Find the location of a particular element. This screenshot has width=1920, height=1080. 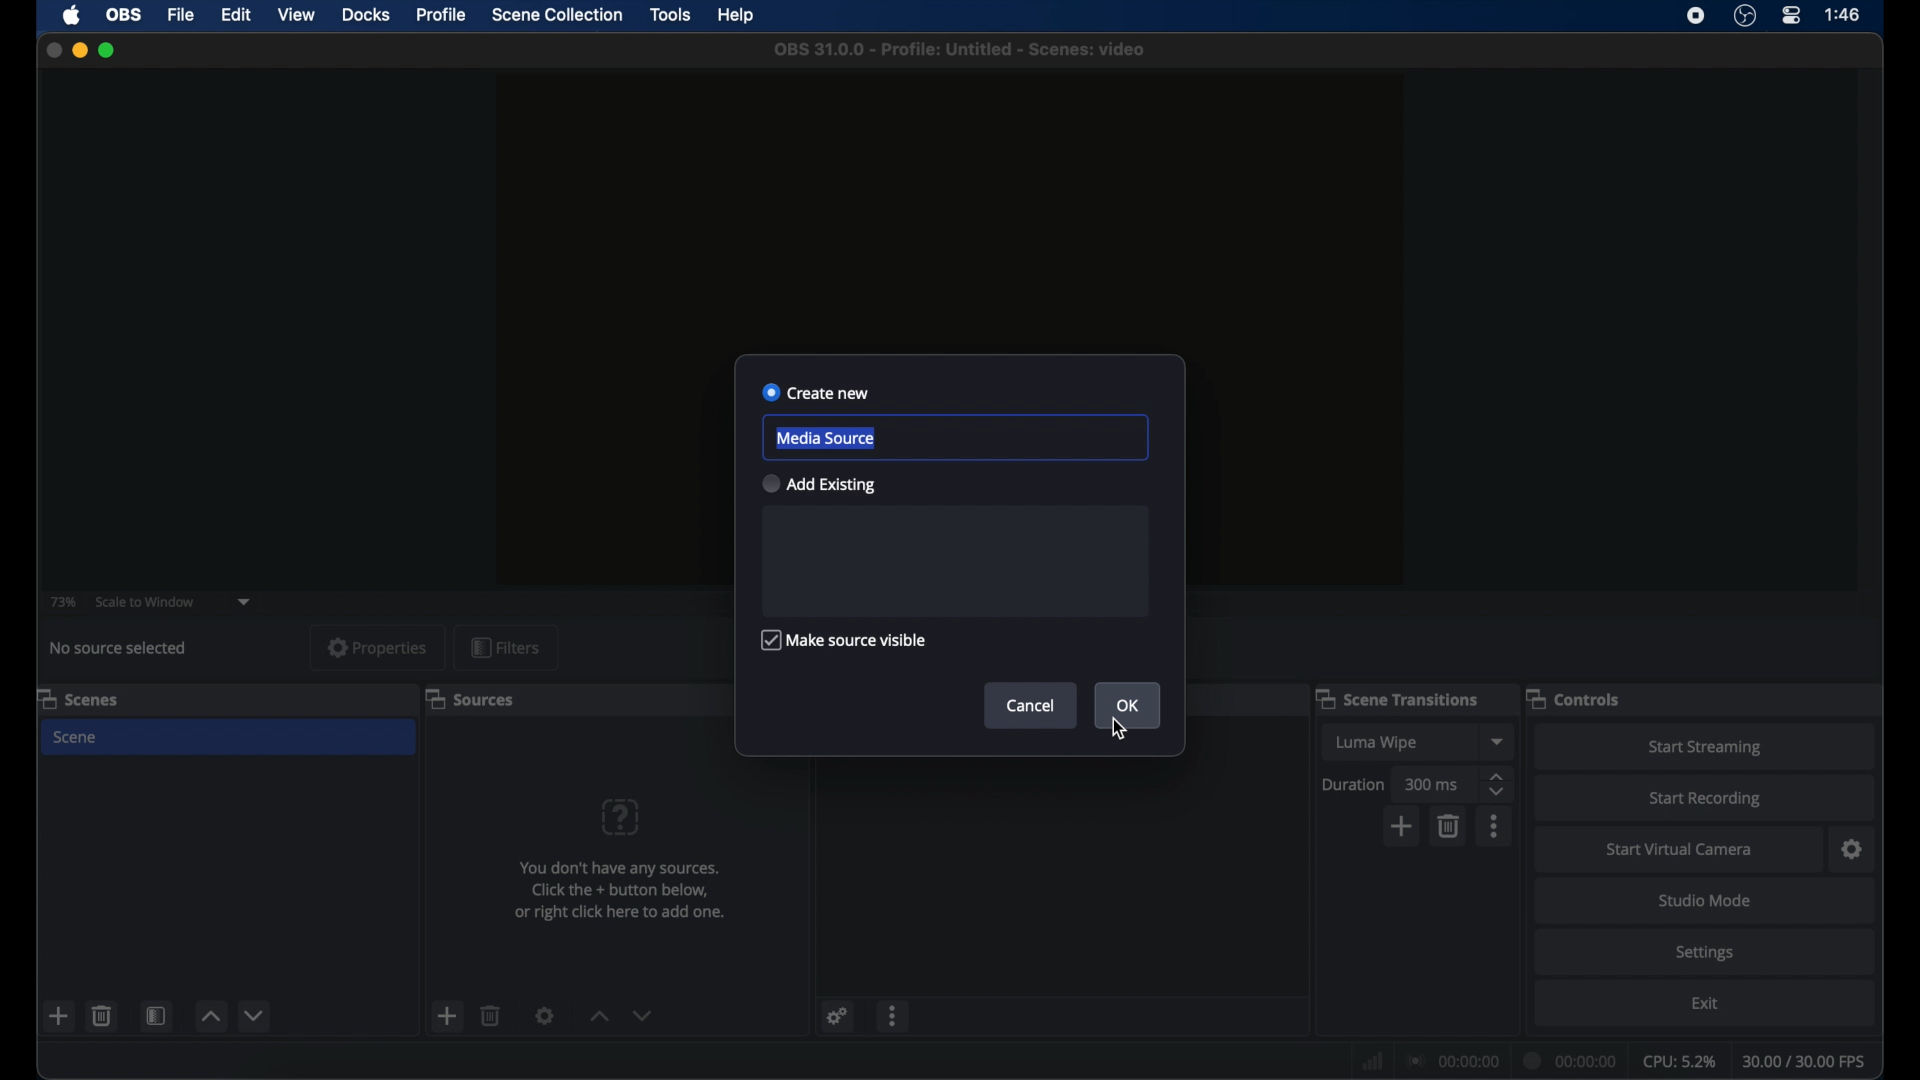

add is located at coordinates (1402, 826).